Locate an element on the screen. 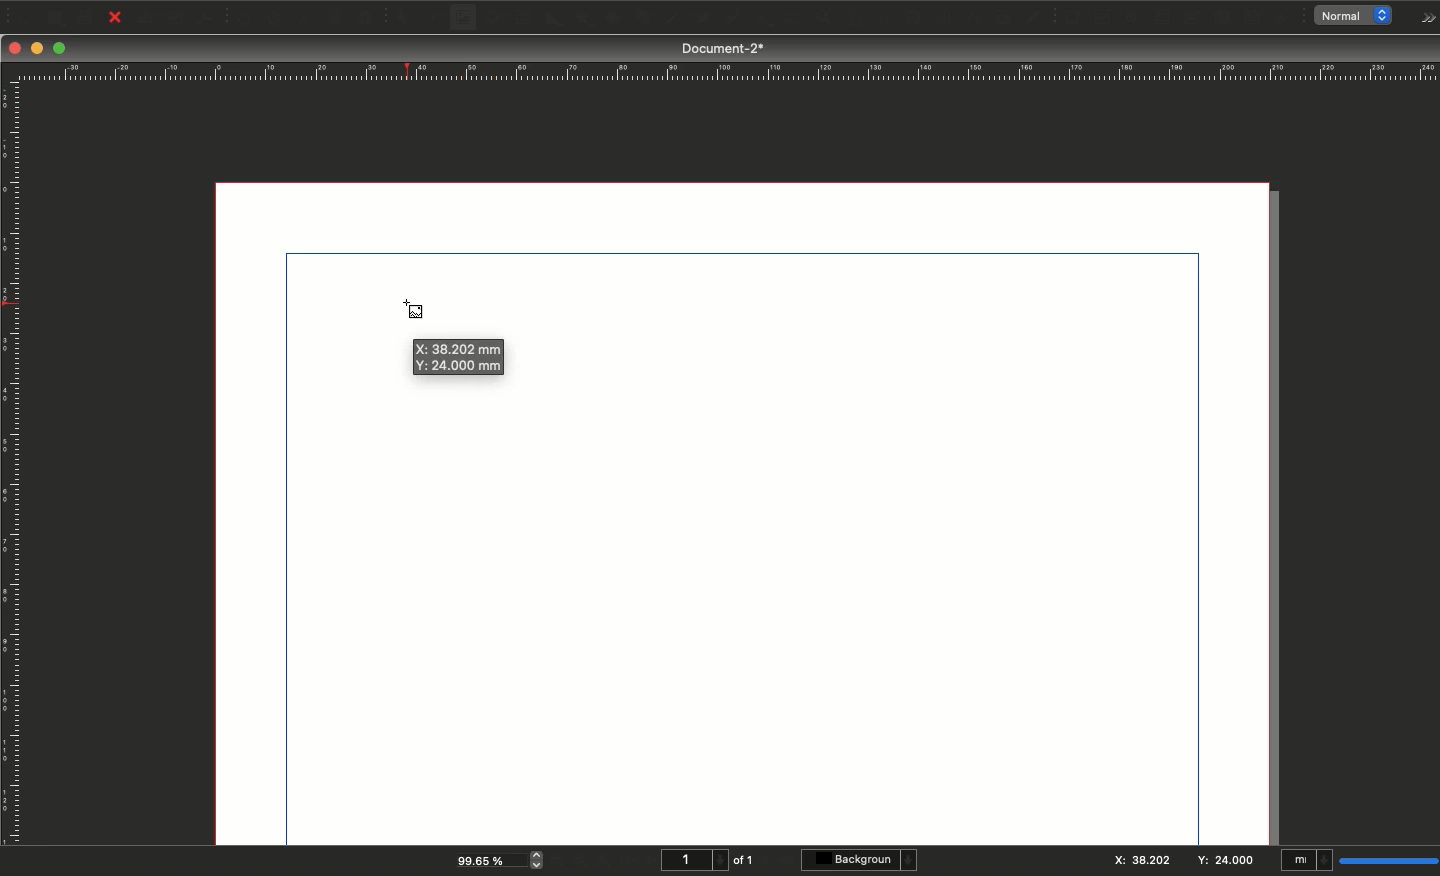  normal is located at coordinates (1358, 16).